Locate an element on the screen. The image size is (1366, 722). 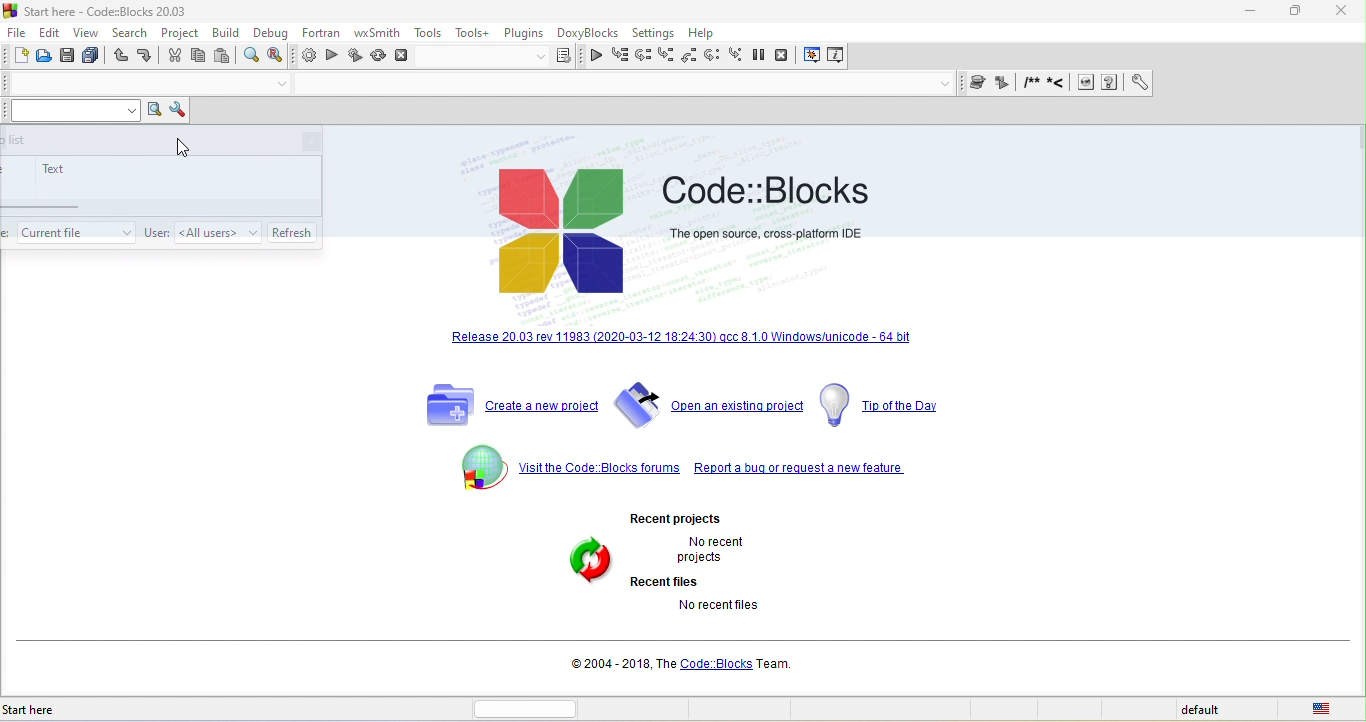
build is located at coordinates (228, 35).